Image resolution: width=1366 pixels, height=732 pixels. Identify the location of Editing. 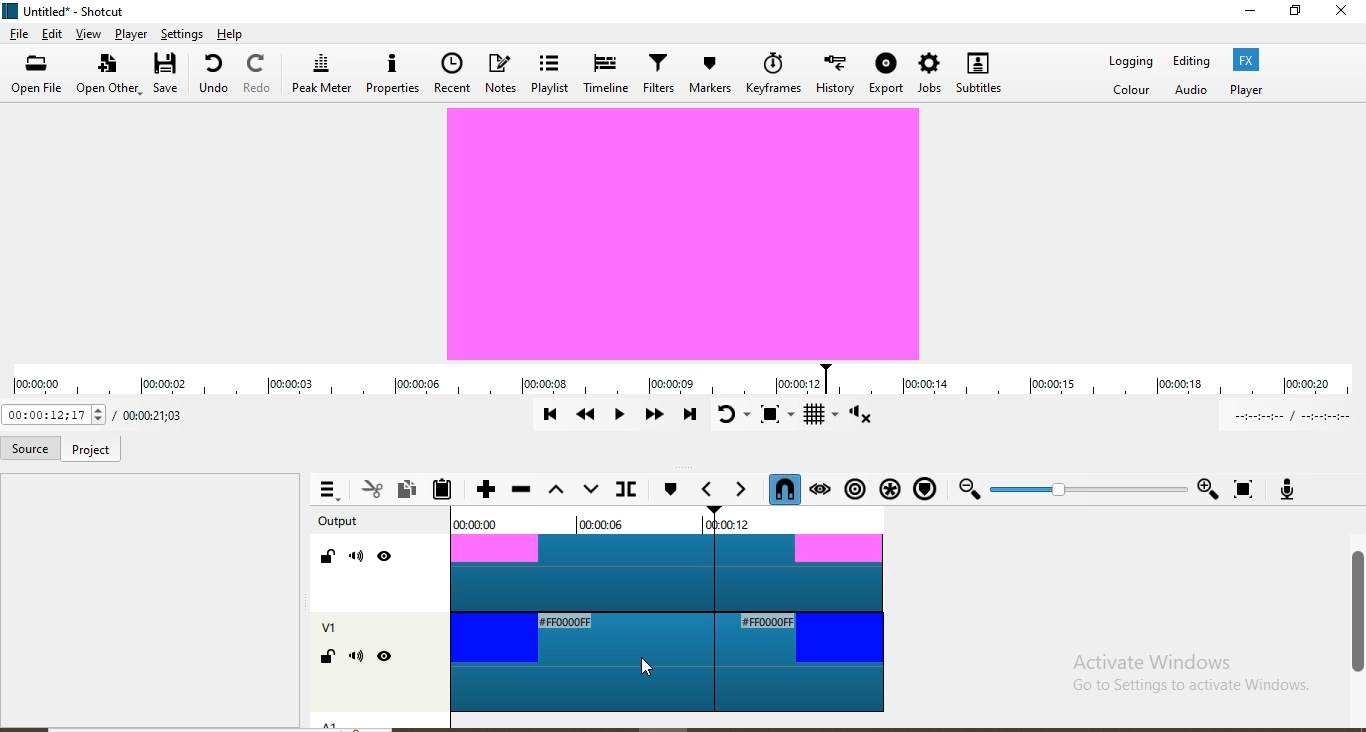
(1194, 62).